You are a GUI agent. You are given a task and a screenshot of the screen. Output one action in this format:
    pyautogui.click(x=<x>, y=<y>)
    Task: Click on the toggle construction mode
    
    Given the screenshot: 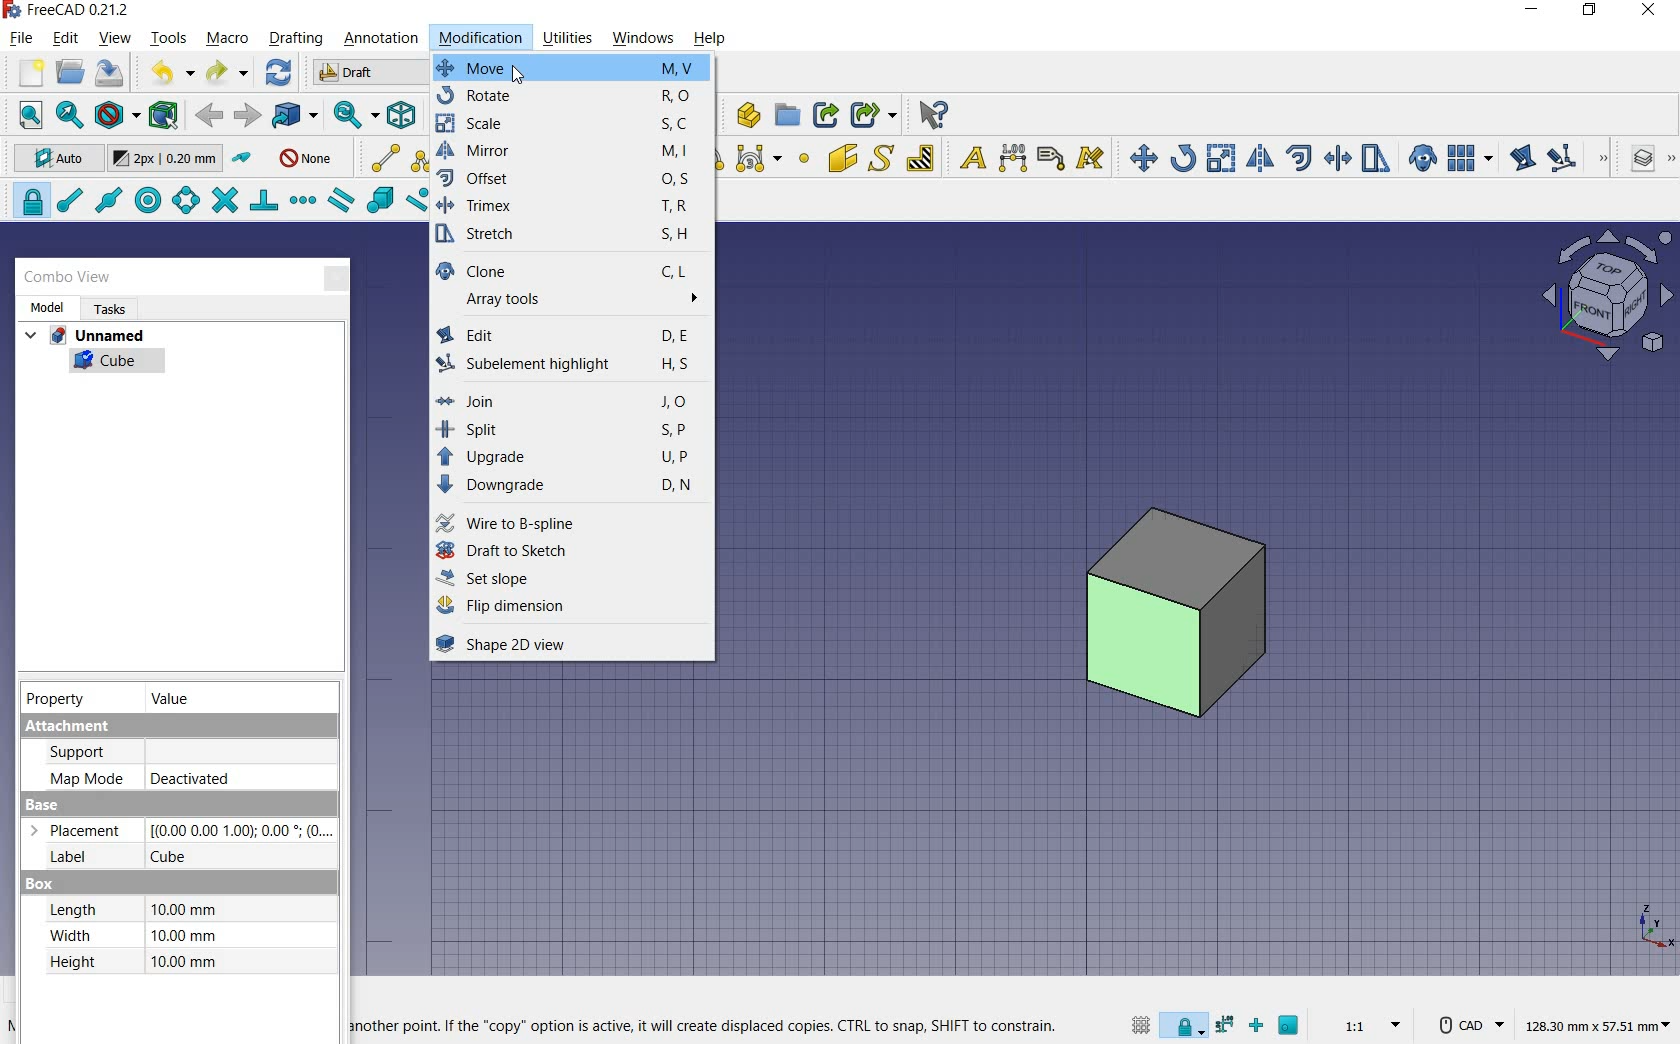 What is the action you would take?
    pyautogui.click(x=244, y=159)
    